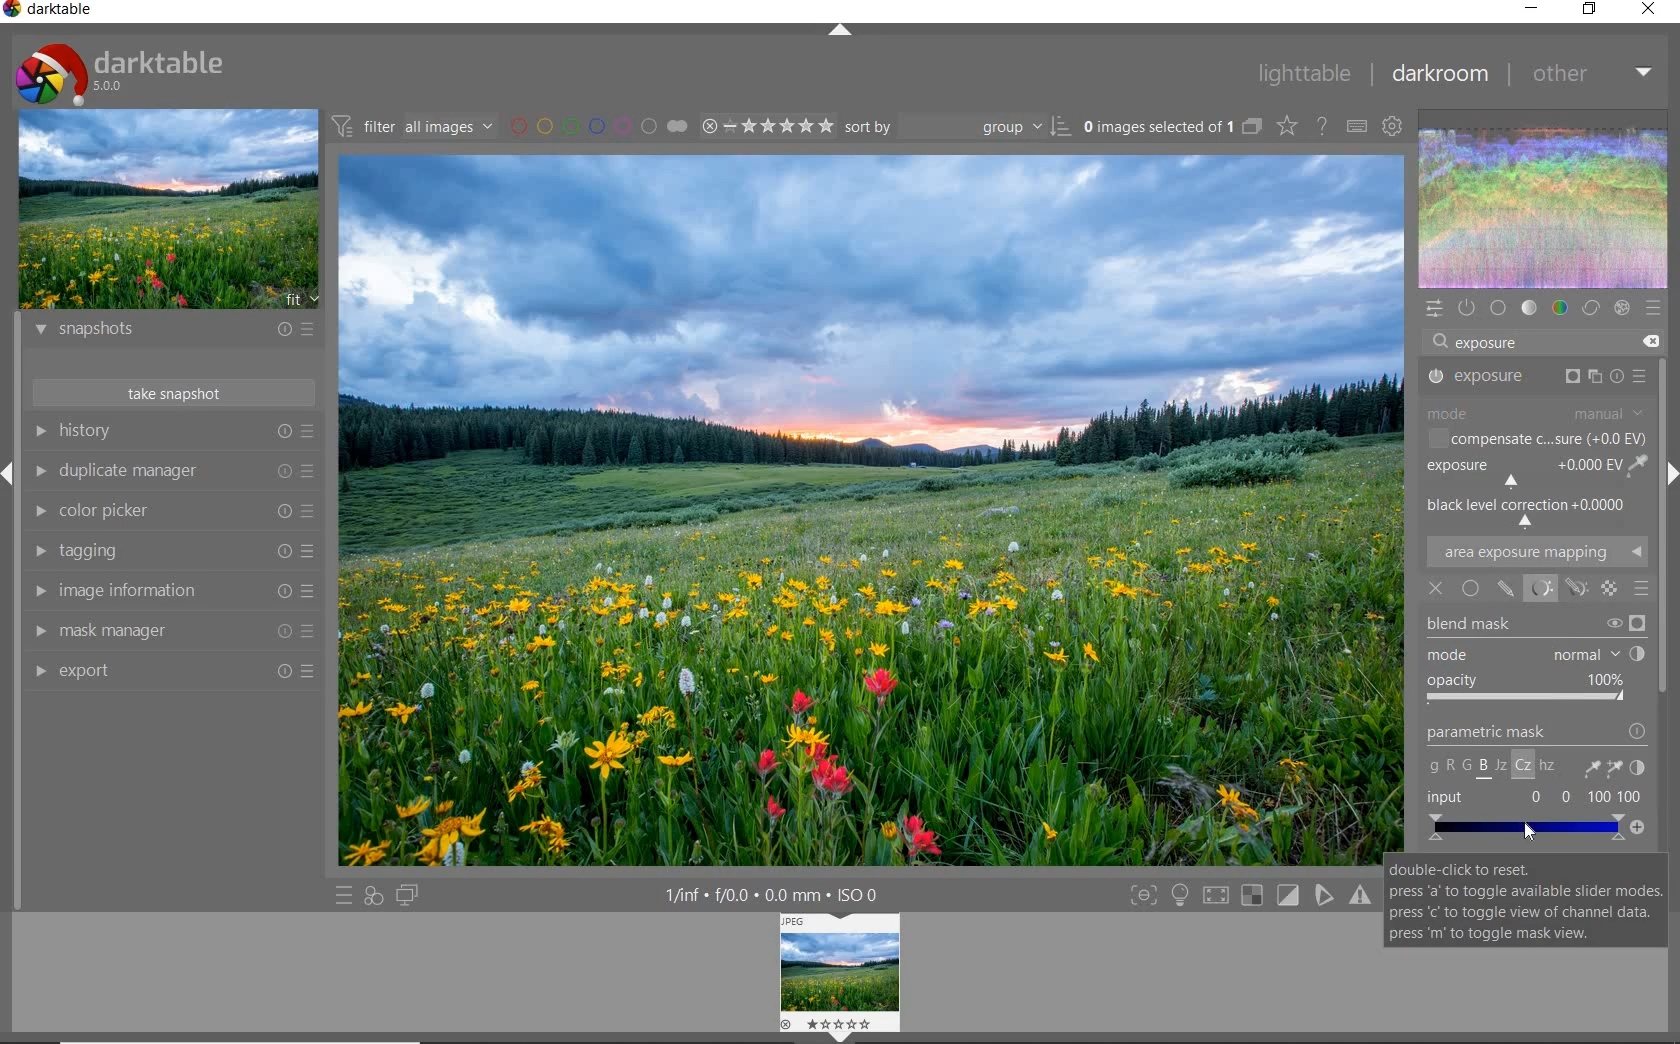  I want to click on snapshots, so click(175, 333).